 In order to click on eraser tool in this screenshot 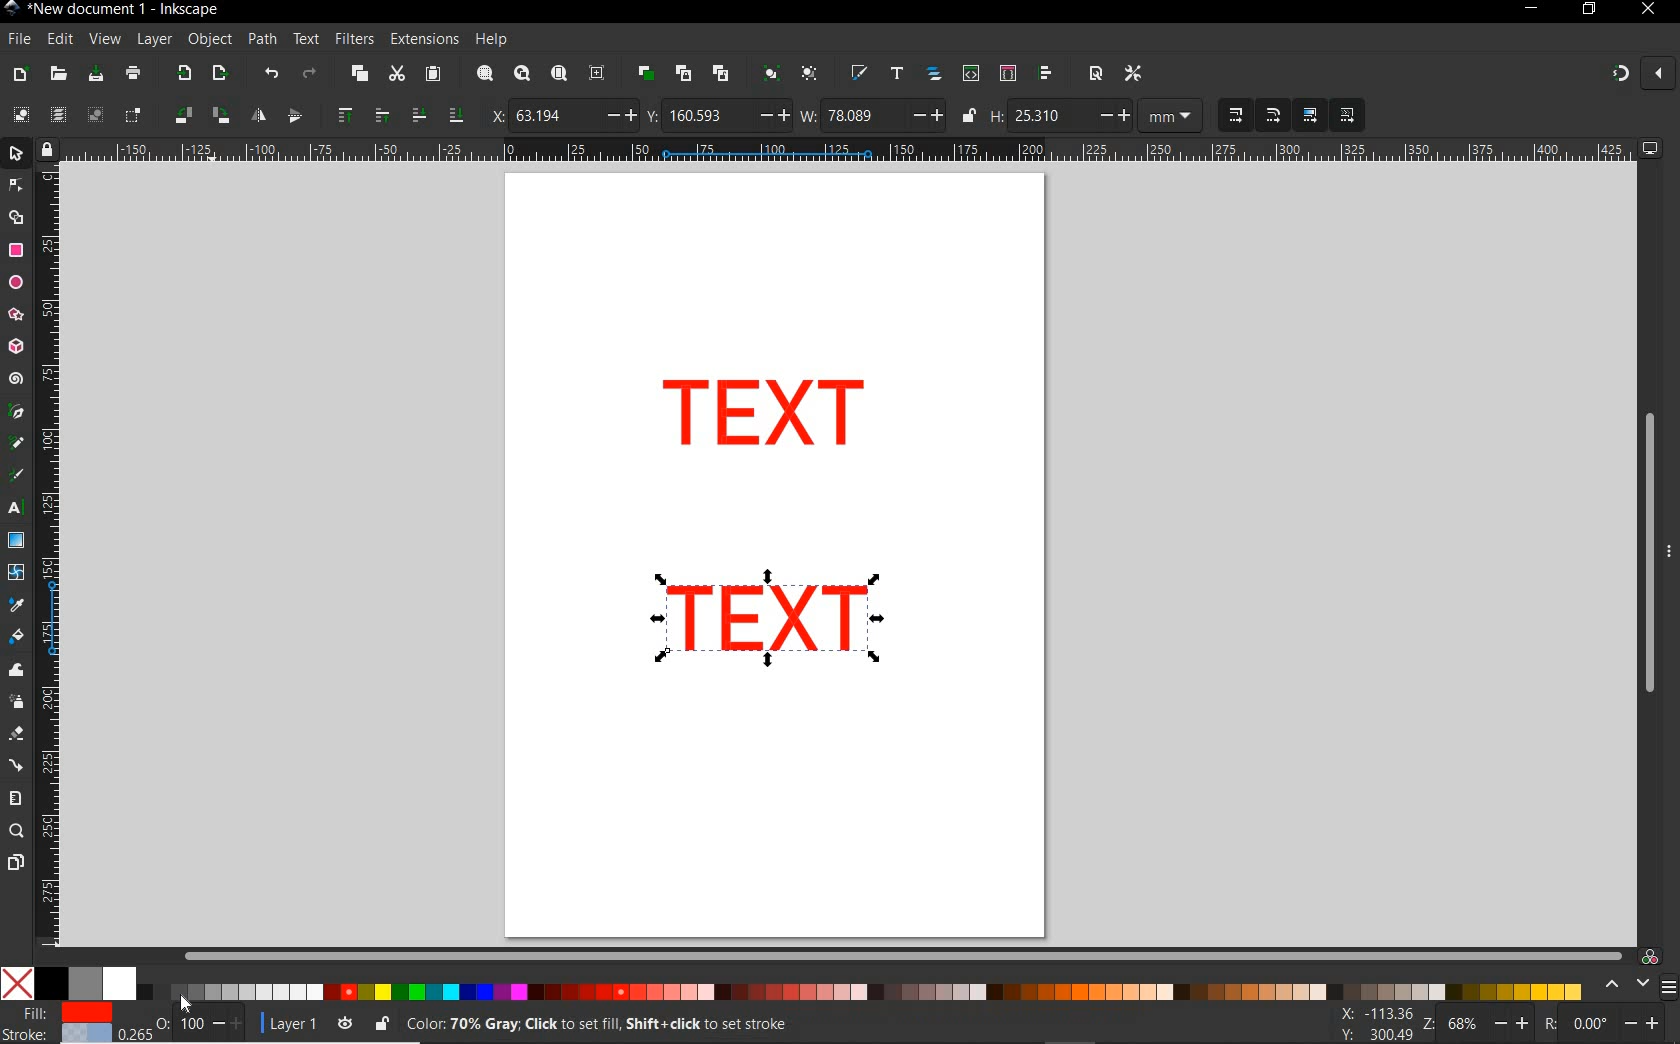, I will do `click(15, 735)`.